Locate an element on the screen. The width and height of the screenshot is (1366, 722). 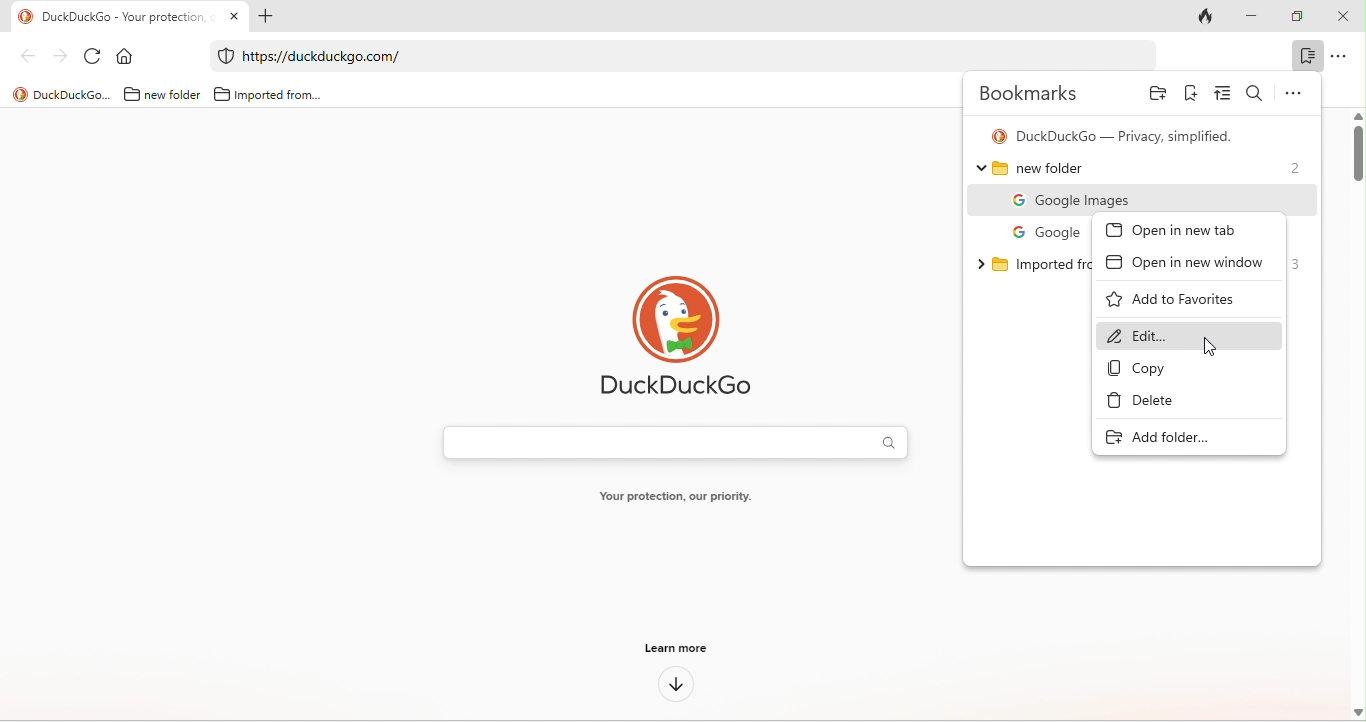
forward is located at coordinates (56, 55).